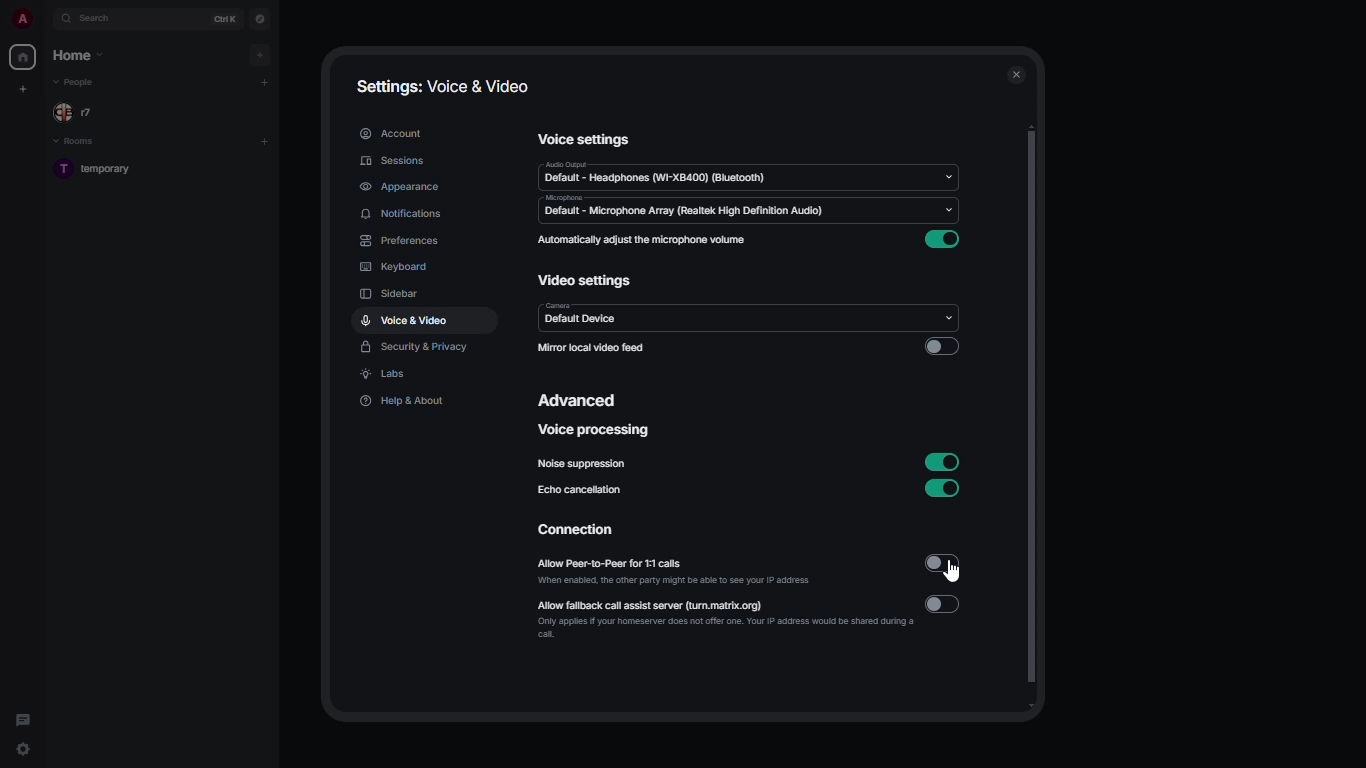  Describe the element at coordinates (640, 240) in the screenshot. I see `automatically adjust the microphone volume` at that location.